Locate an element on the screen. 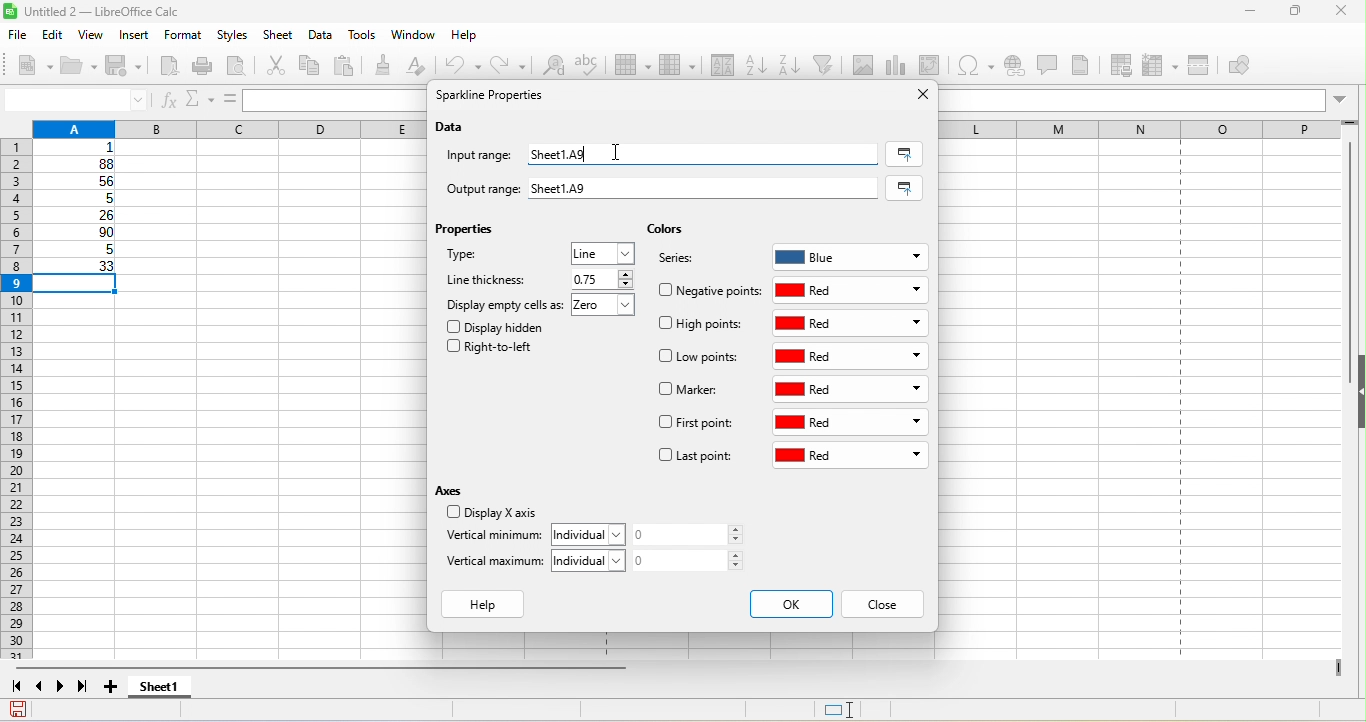  column headingas is located at coordinates (1151, 129).